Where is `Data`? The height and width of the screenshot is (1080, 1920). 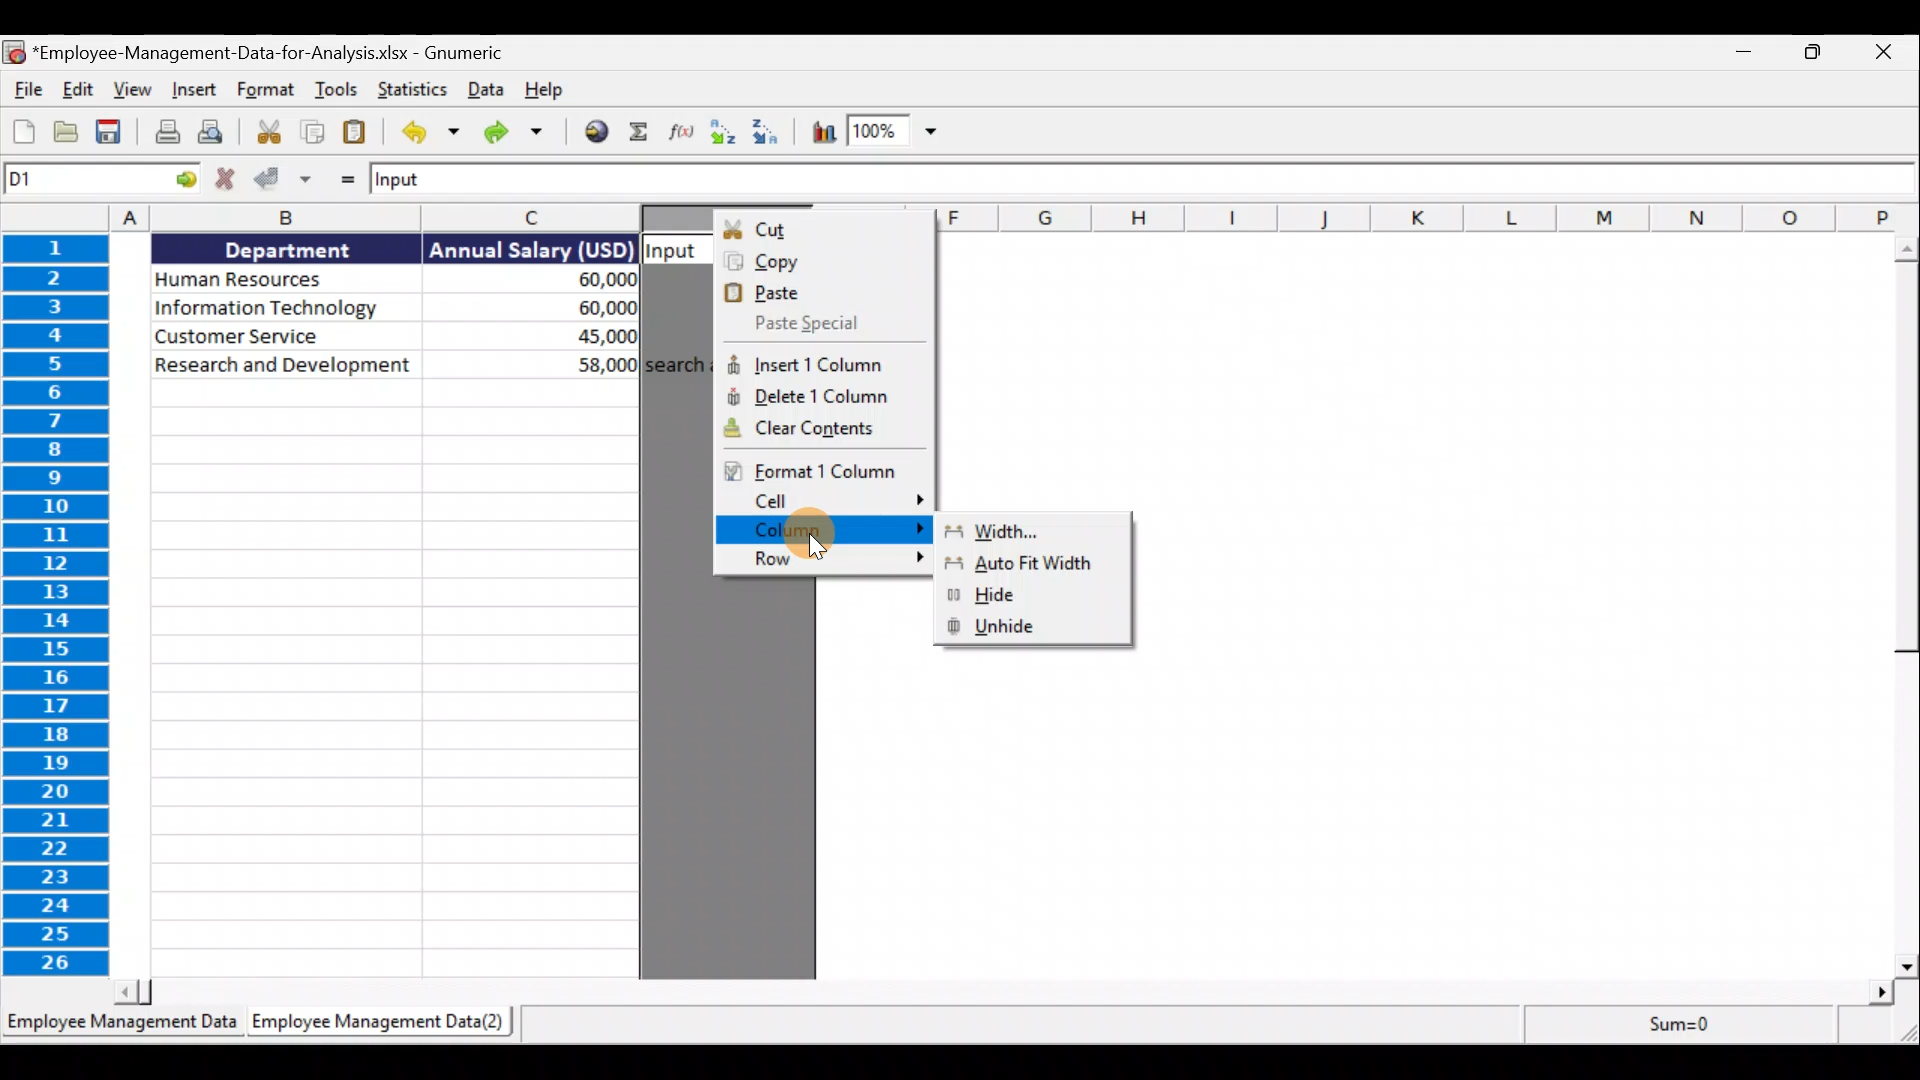
Data is located at coordinates (485, 87).